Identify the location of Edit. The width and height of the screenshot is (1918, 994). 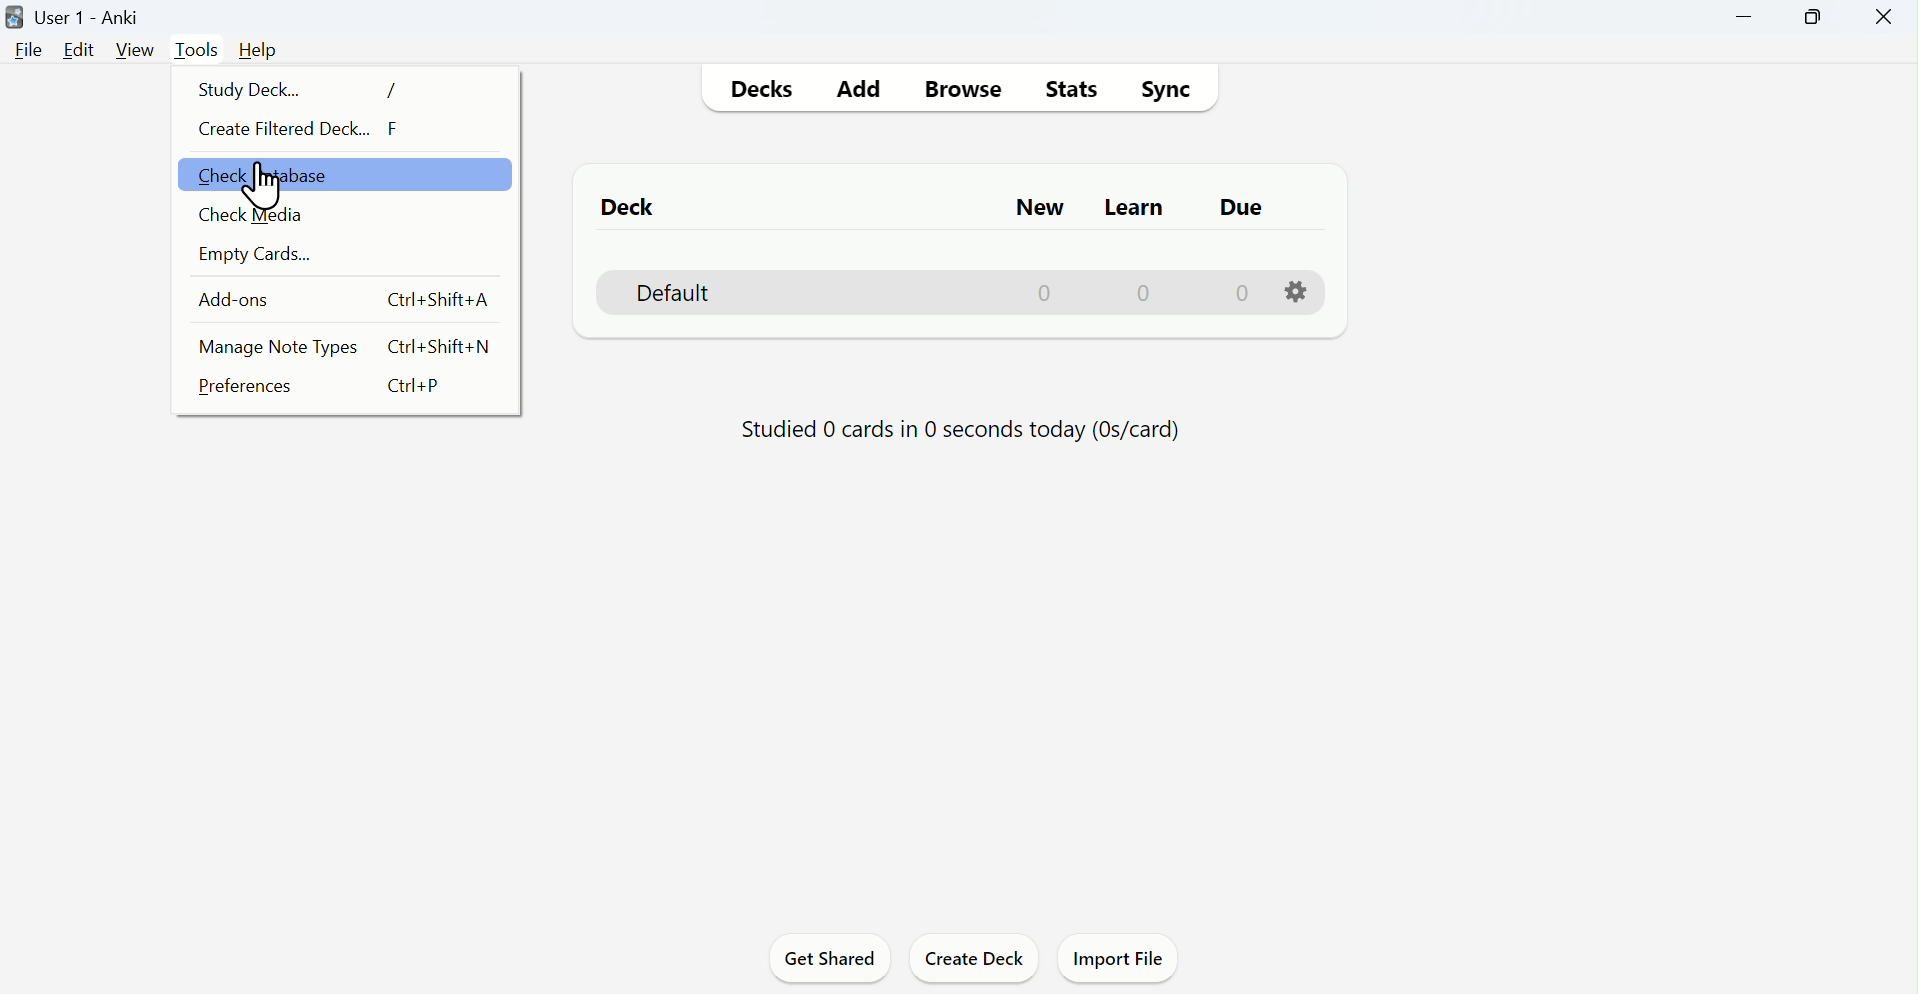
(77, 49).